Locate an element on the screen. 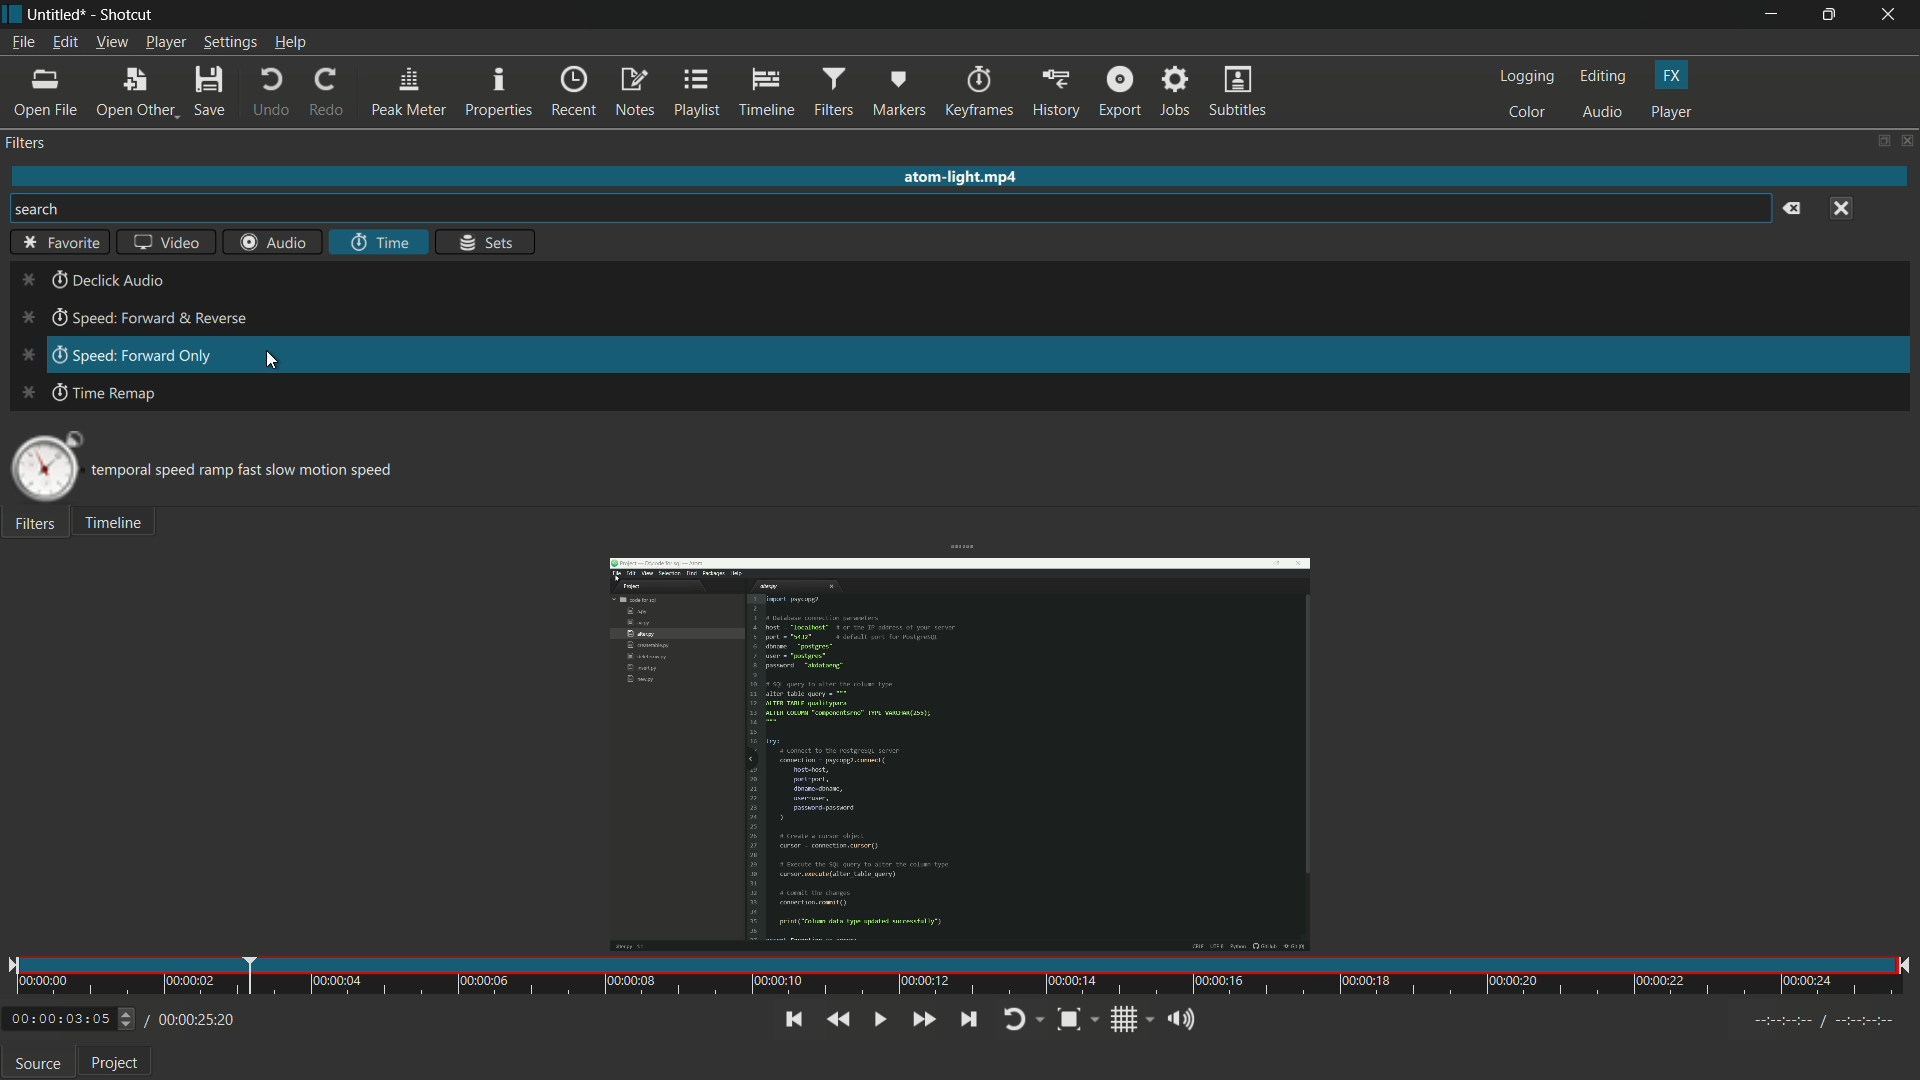 This screenshot has width=1920, height=1080. export is located at coordinates (1120, 93).